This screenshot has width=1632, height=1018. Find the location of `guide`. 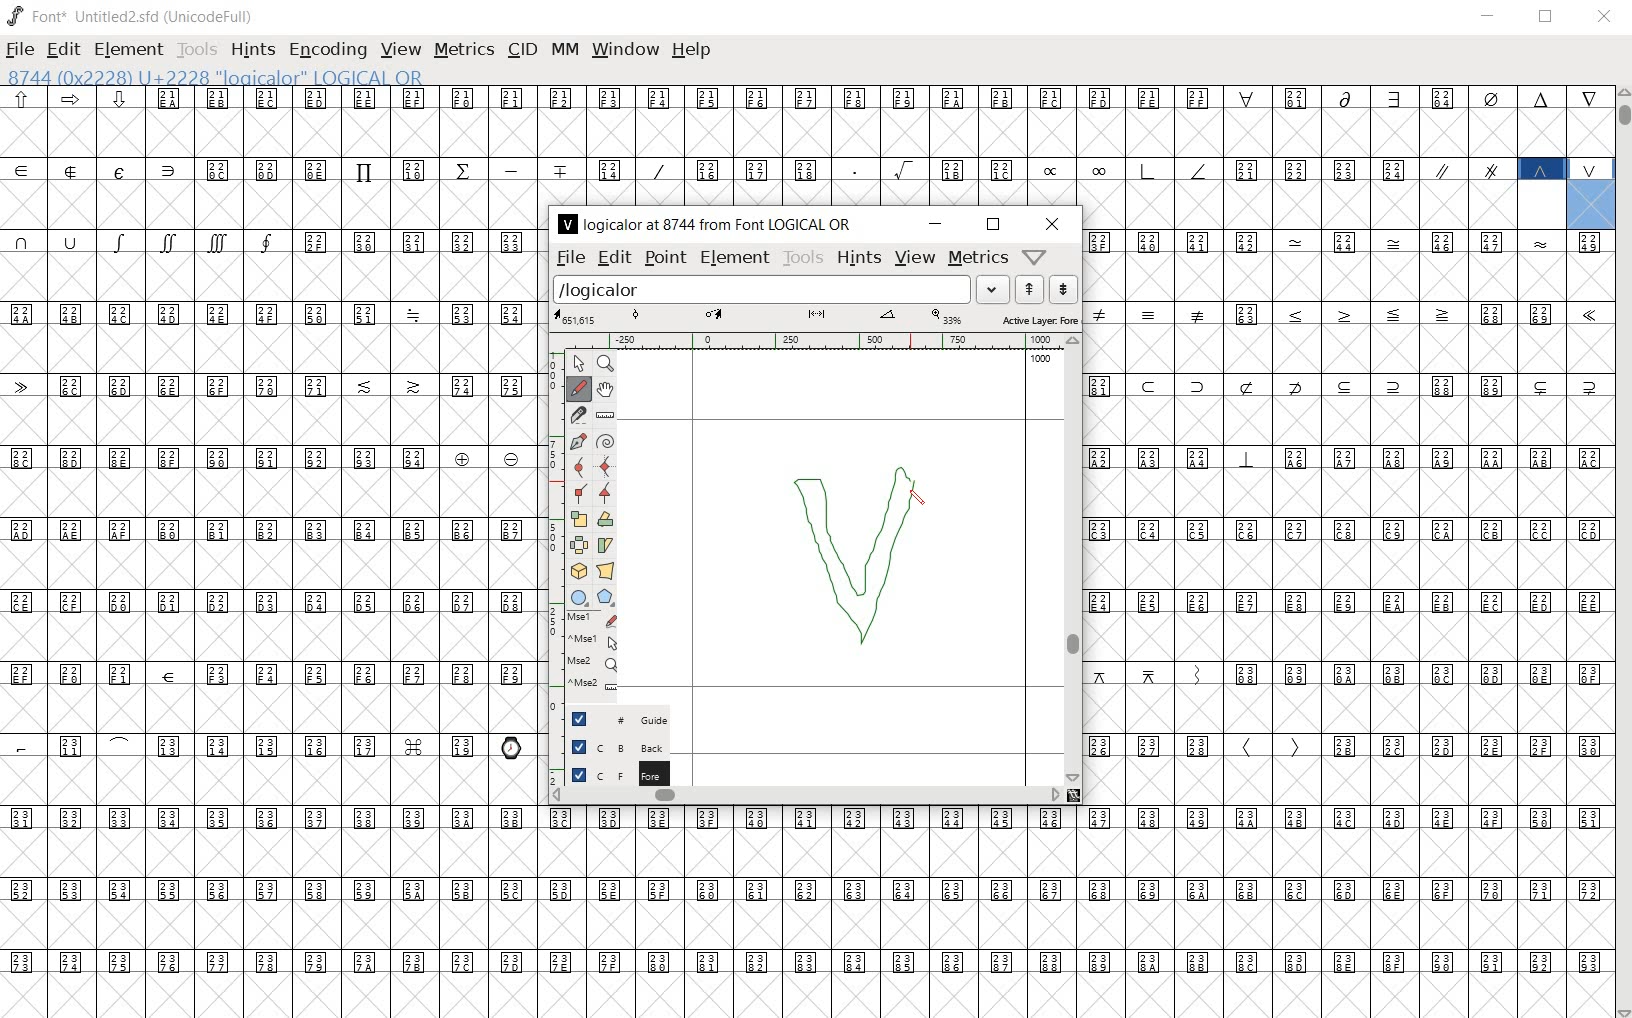

guide is located at coordinates (608, 721).